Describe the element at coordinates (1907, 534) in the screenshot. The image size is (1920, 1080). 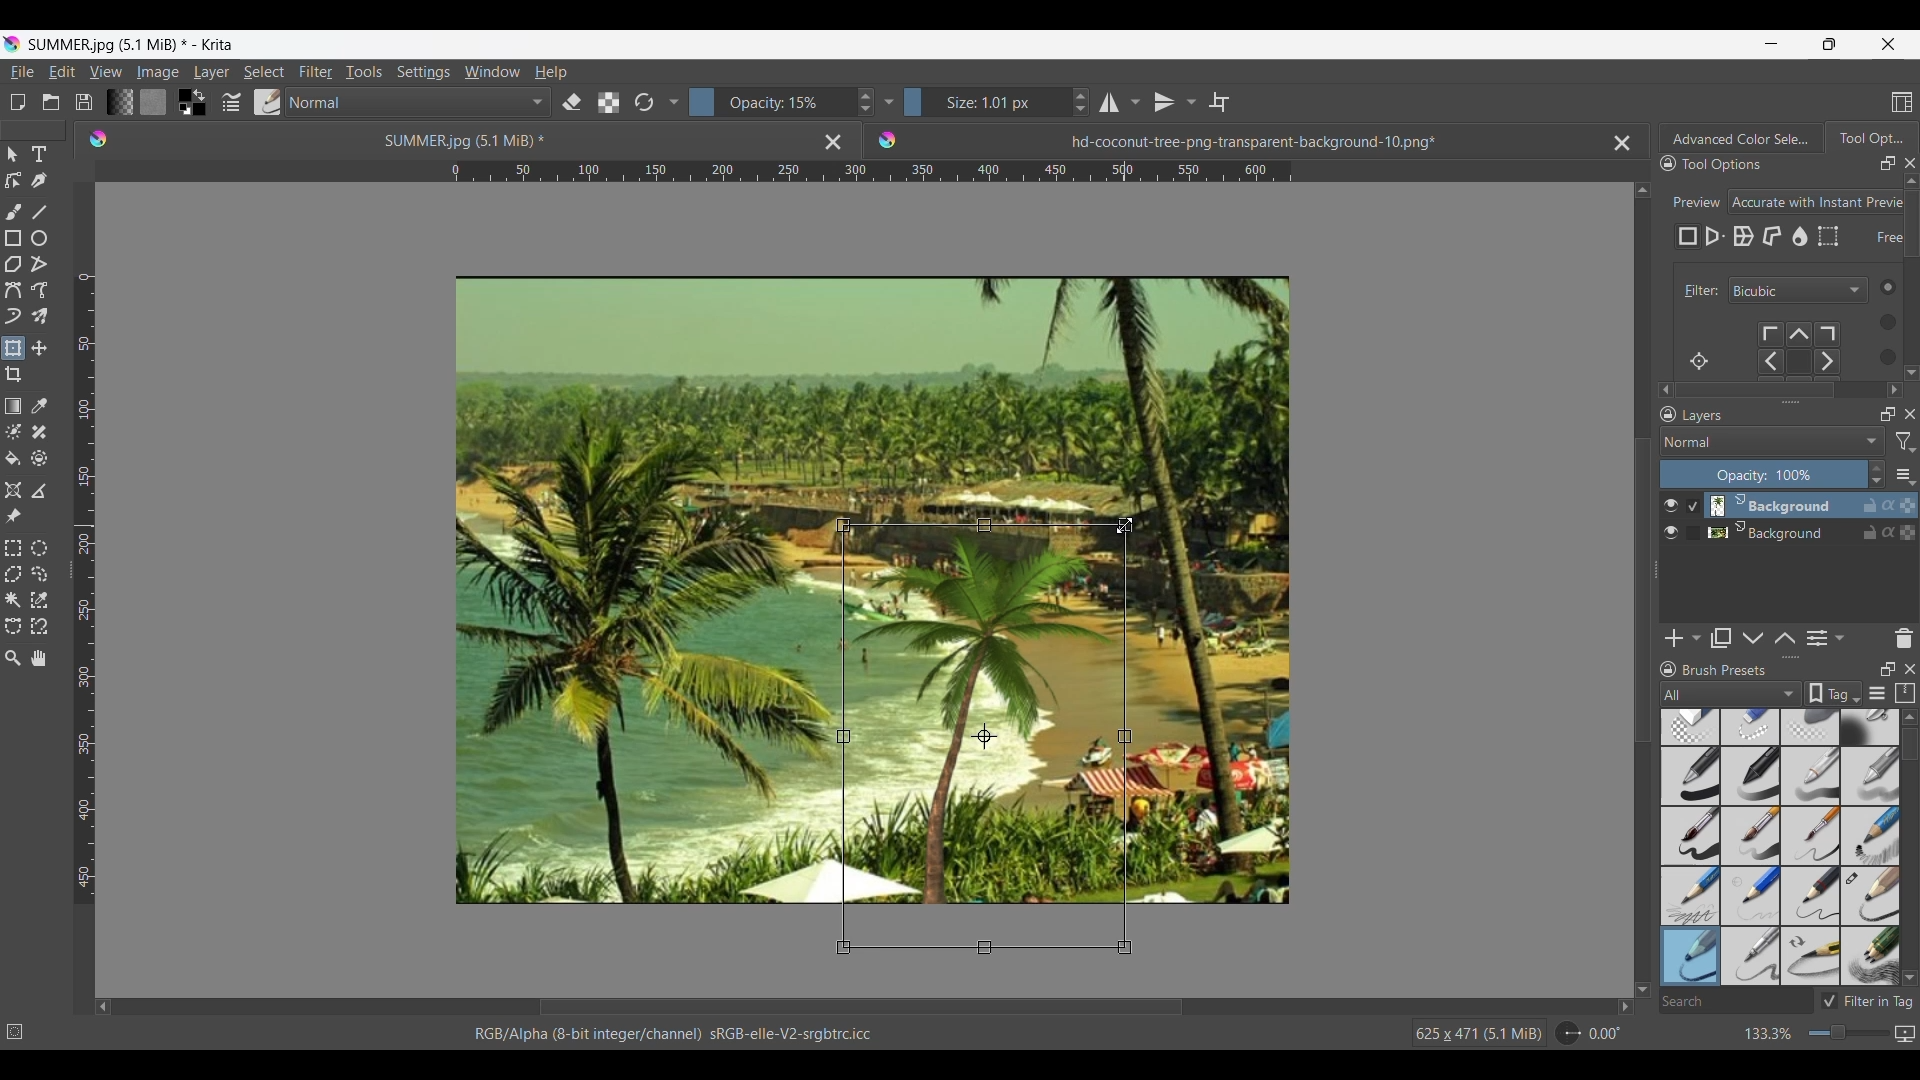
I see `Maximize` at that location.